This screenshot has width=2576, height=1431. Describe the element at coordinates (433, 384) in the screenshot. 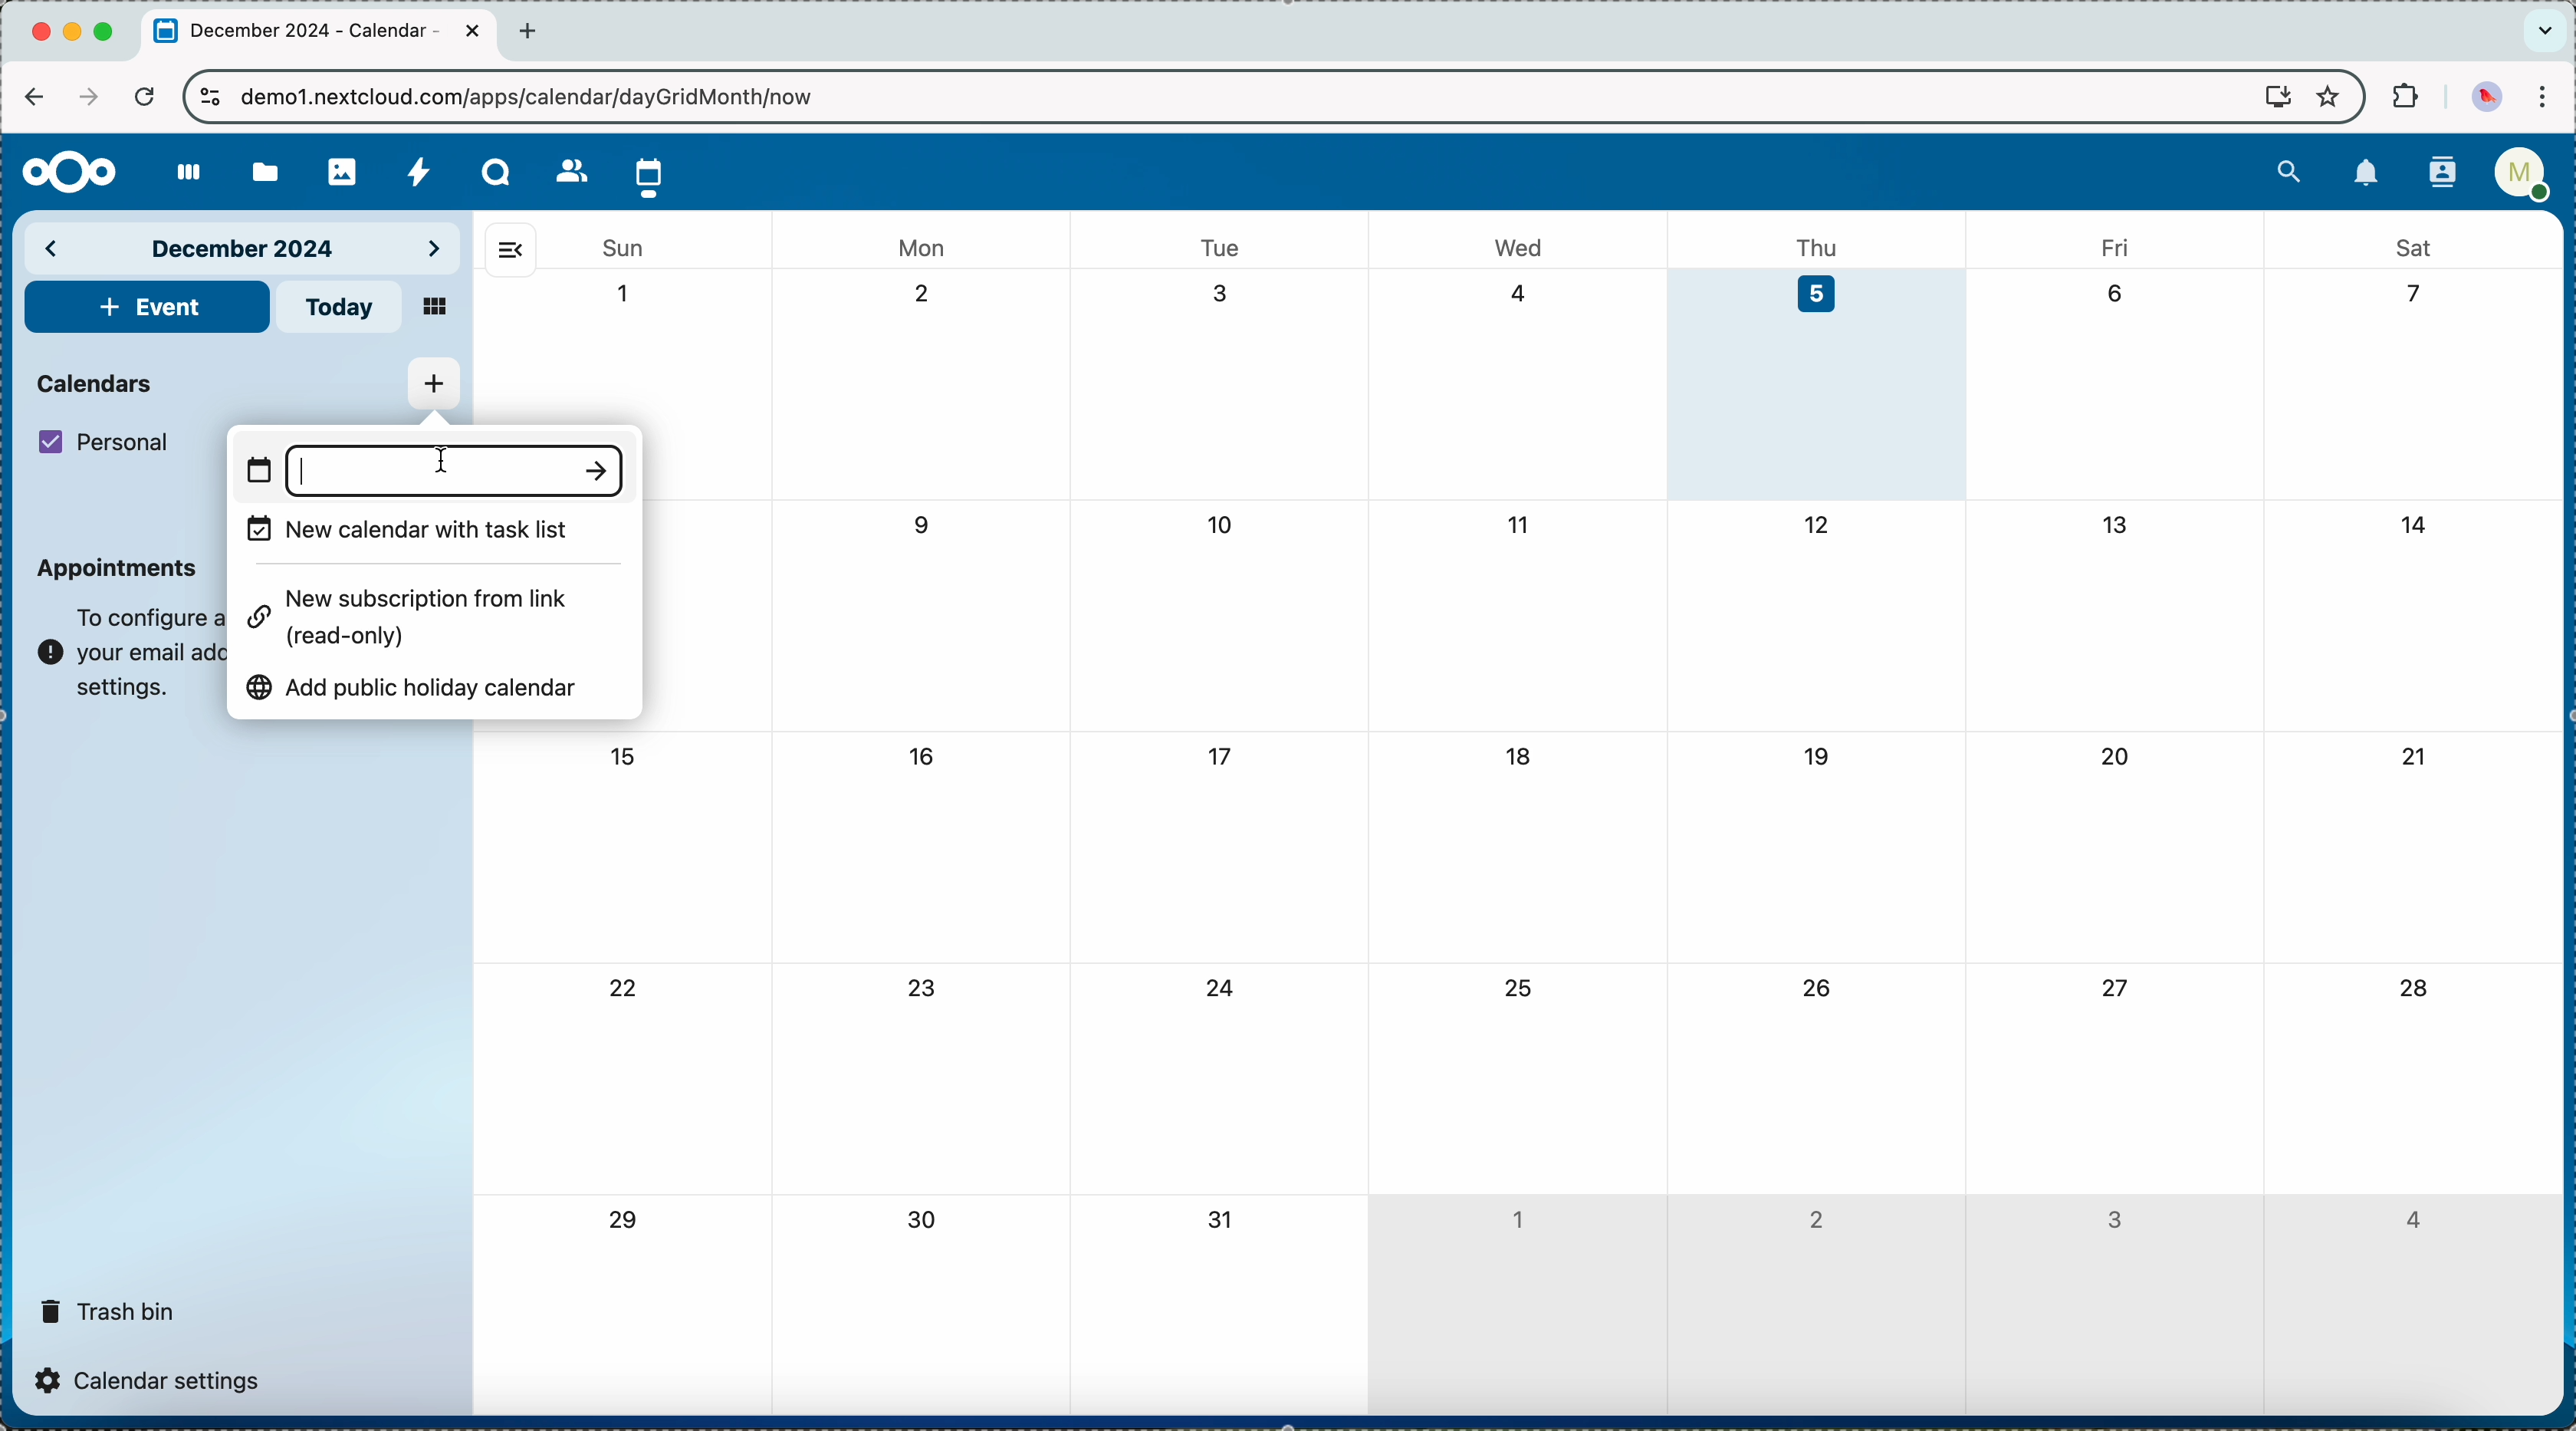

I see `click on add new calendar` at that location.